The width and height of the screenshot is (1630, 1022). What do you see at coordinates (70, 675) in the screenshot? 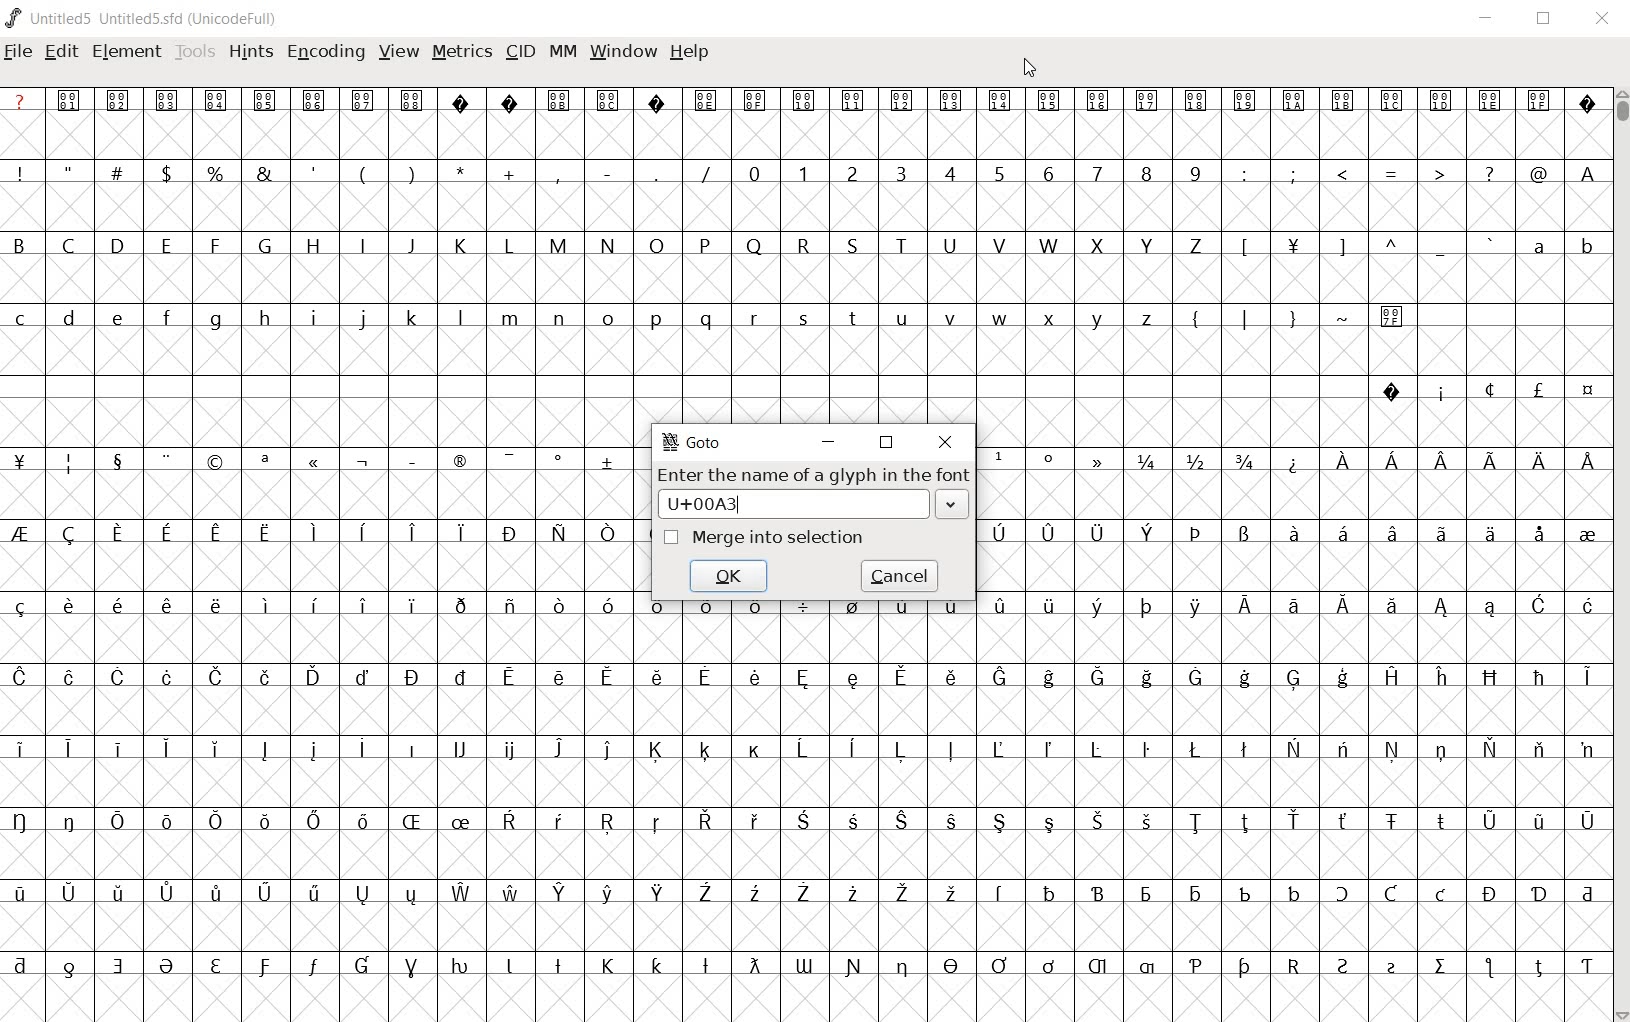
I see `Symbol` at bounding box center [70, 675].